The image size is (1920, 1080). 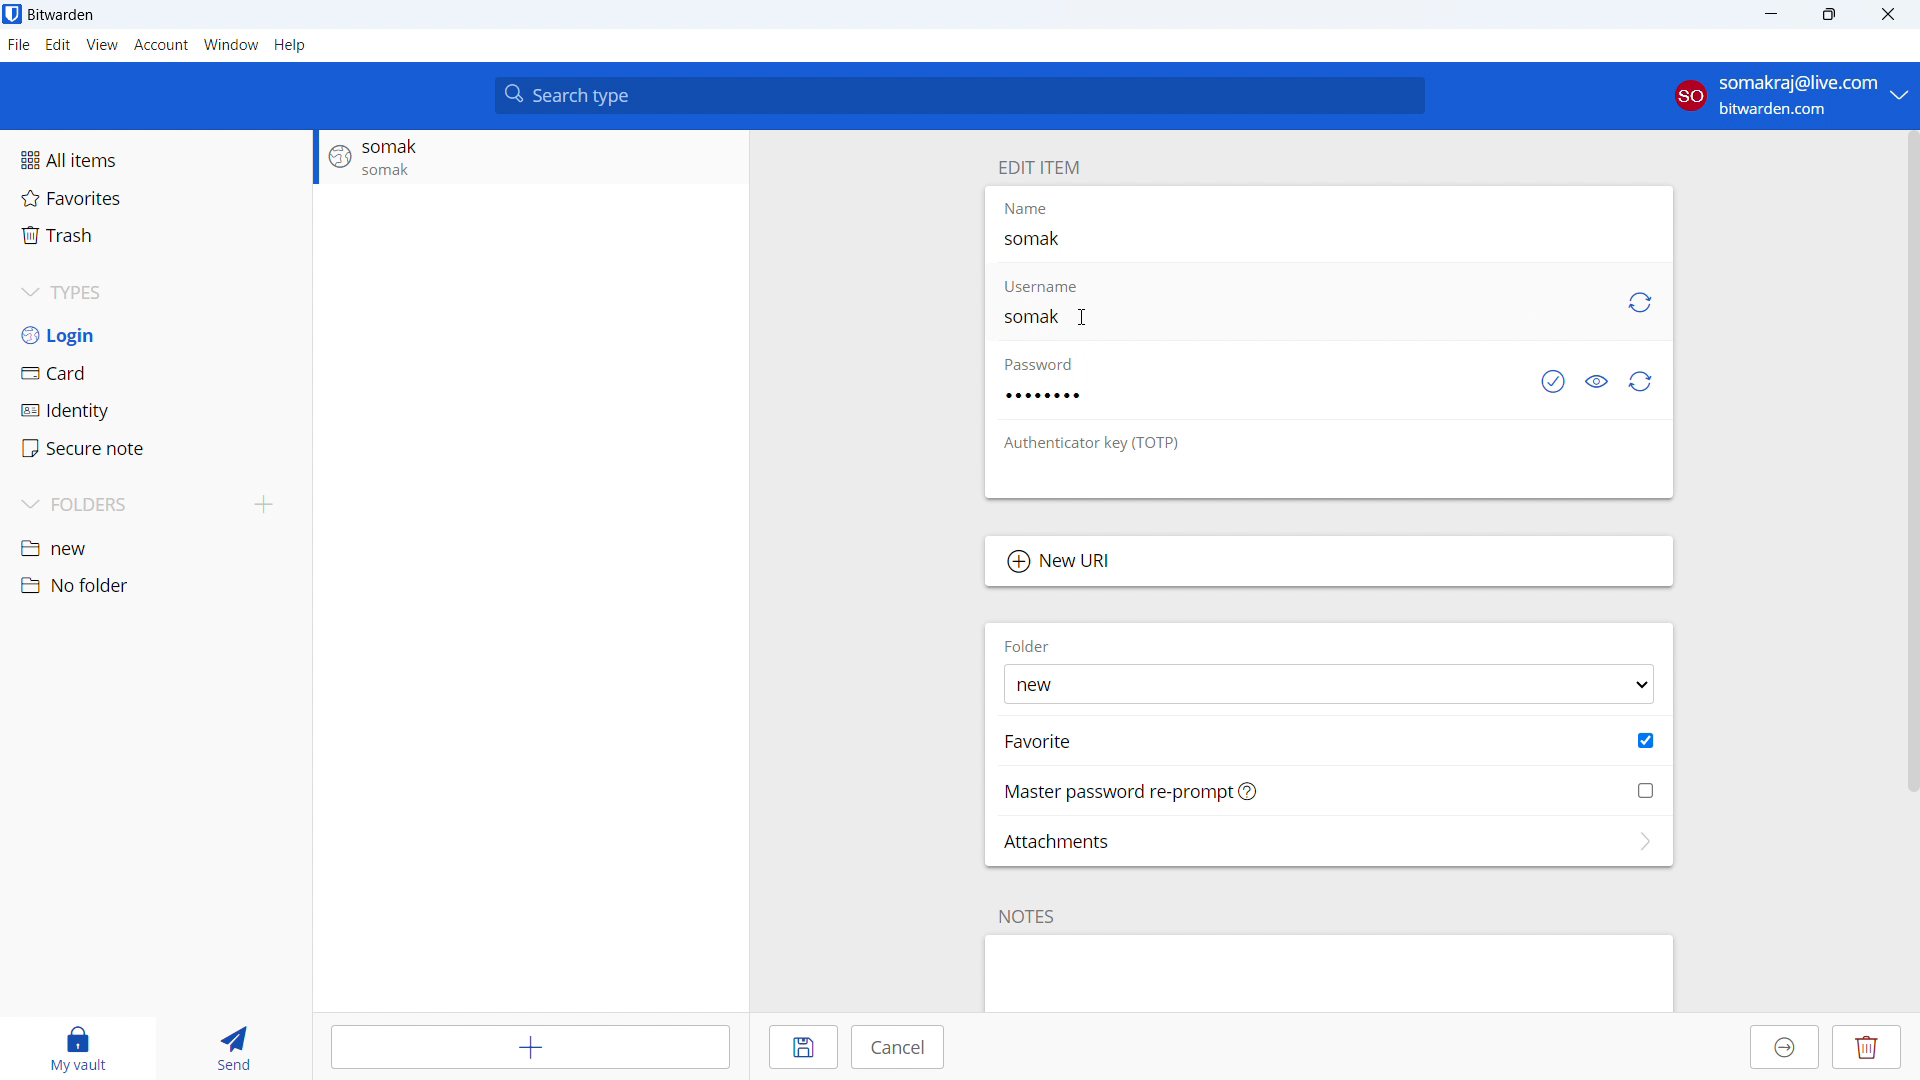 What do you see at coordinates (289, 44) in the screenshot?
I see `help` at bounding box center [289, 44].